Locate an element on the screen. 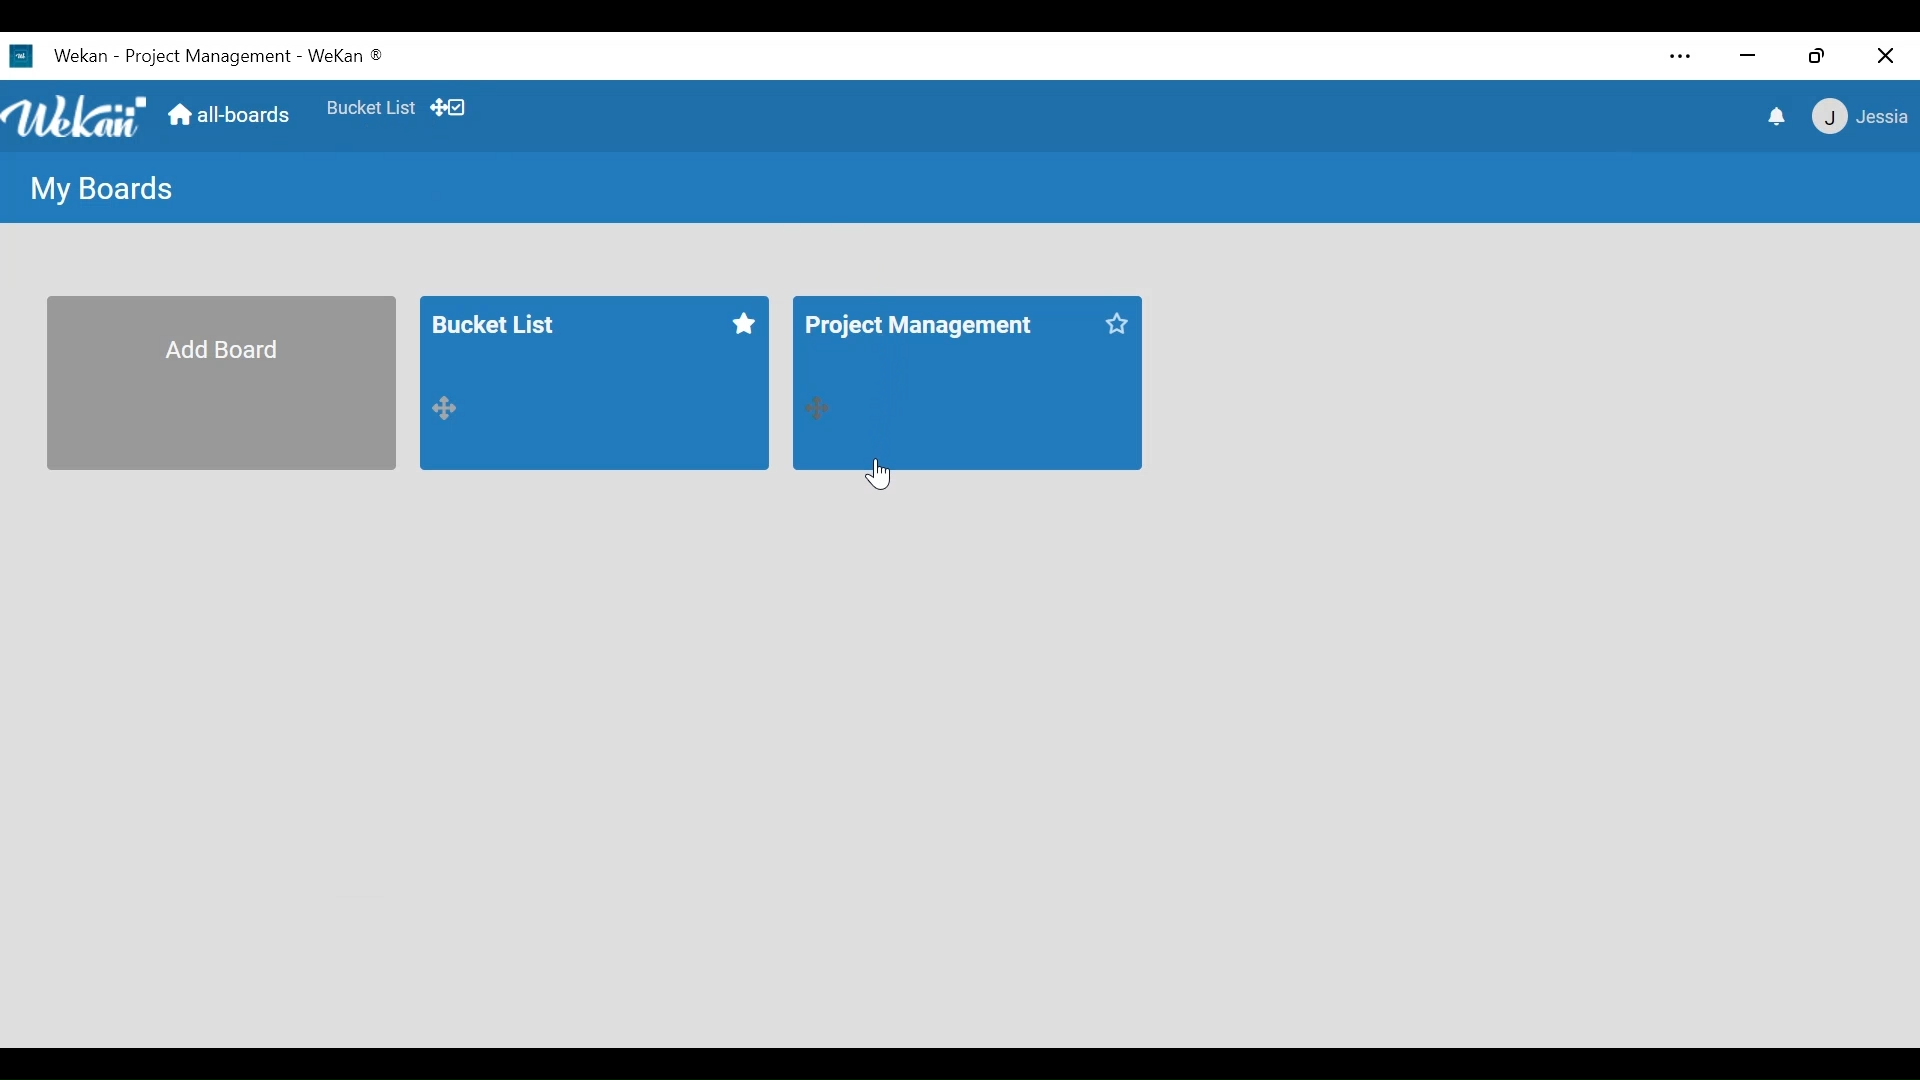 Image resolution: width=1920 pixels, height=1080 pixels. Close is located at coordinates (1882, 56).